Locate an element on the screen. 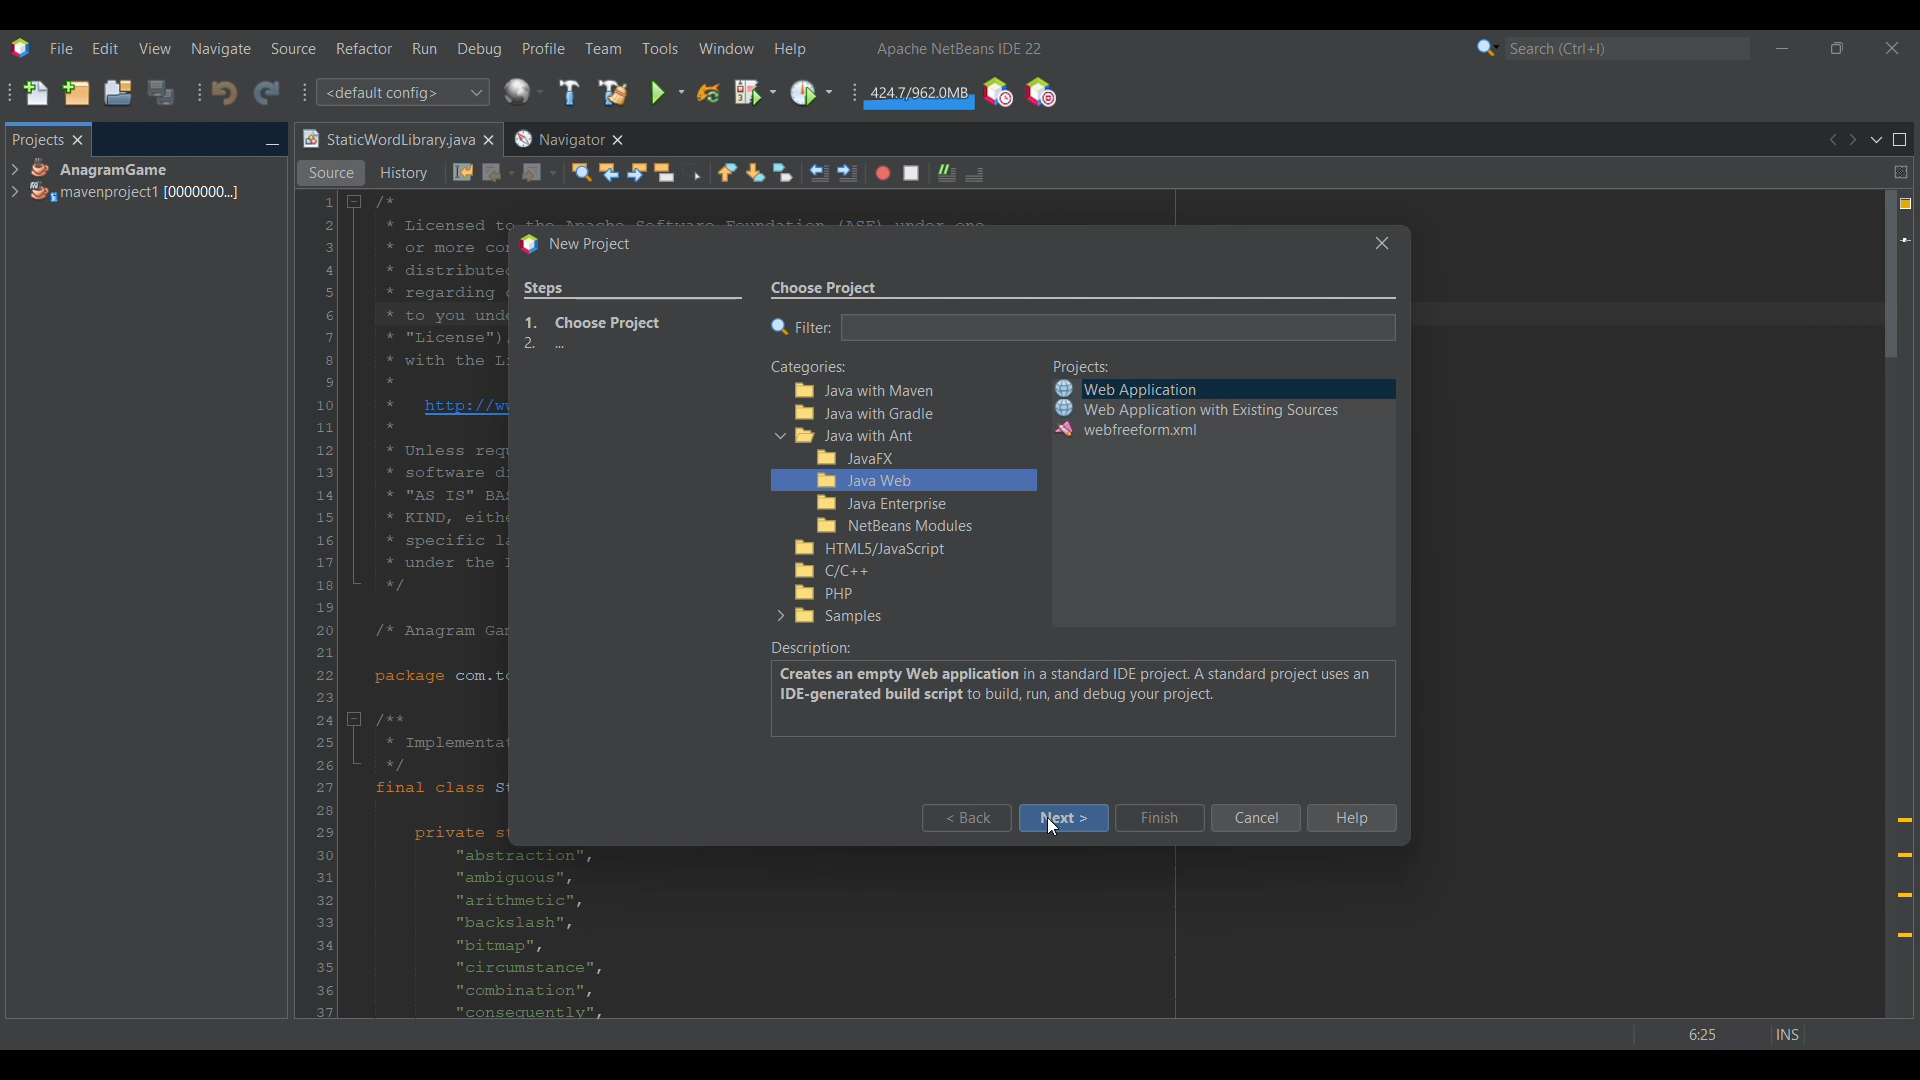 This screenshot has width=1920, height=1080. Minimize is located at coordinates (272, 141).